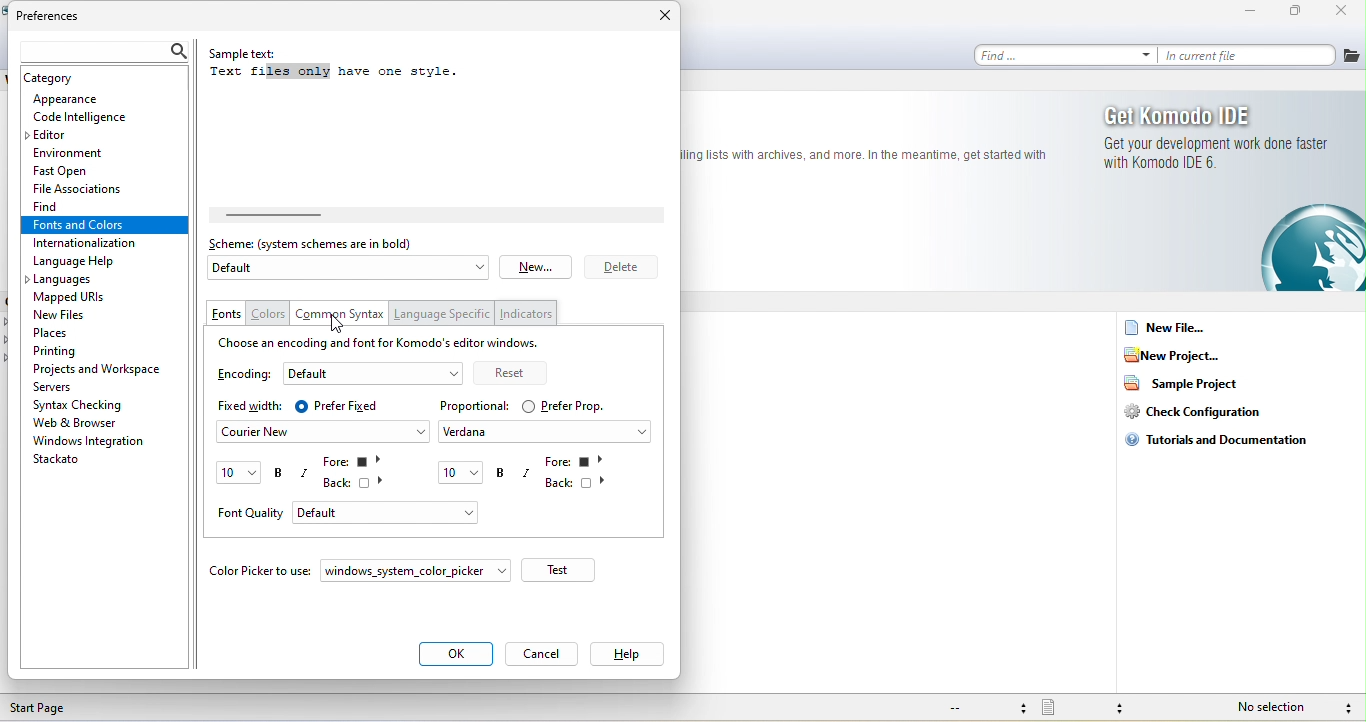 The height and width of the screenshot is (722, 1366). Describe the element at coordinates (95, 442) in the screenshot. I see `window integration` at that location.